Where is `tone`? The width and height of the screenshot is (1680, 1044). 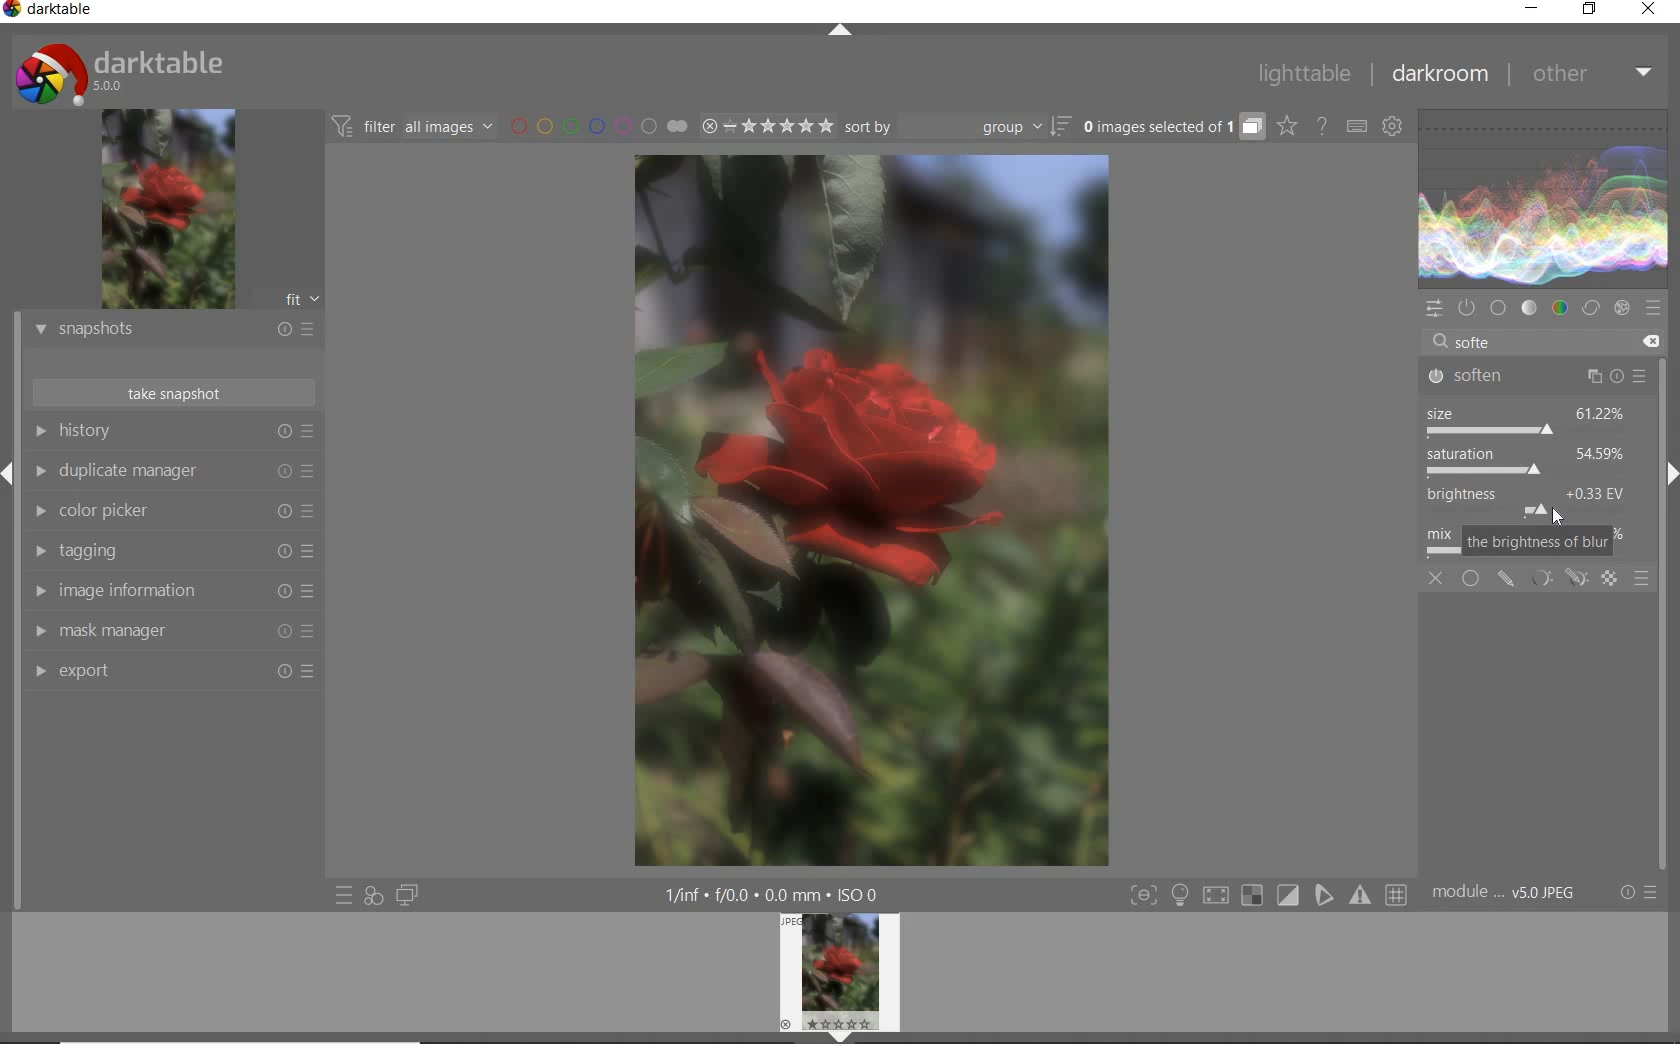 tone is located at coordinates (1529, 309).